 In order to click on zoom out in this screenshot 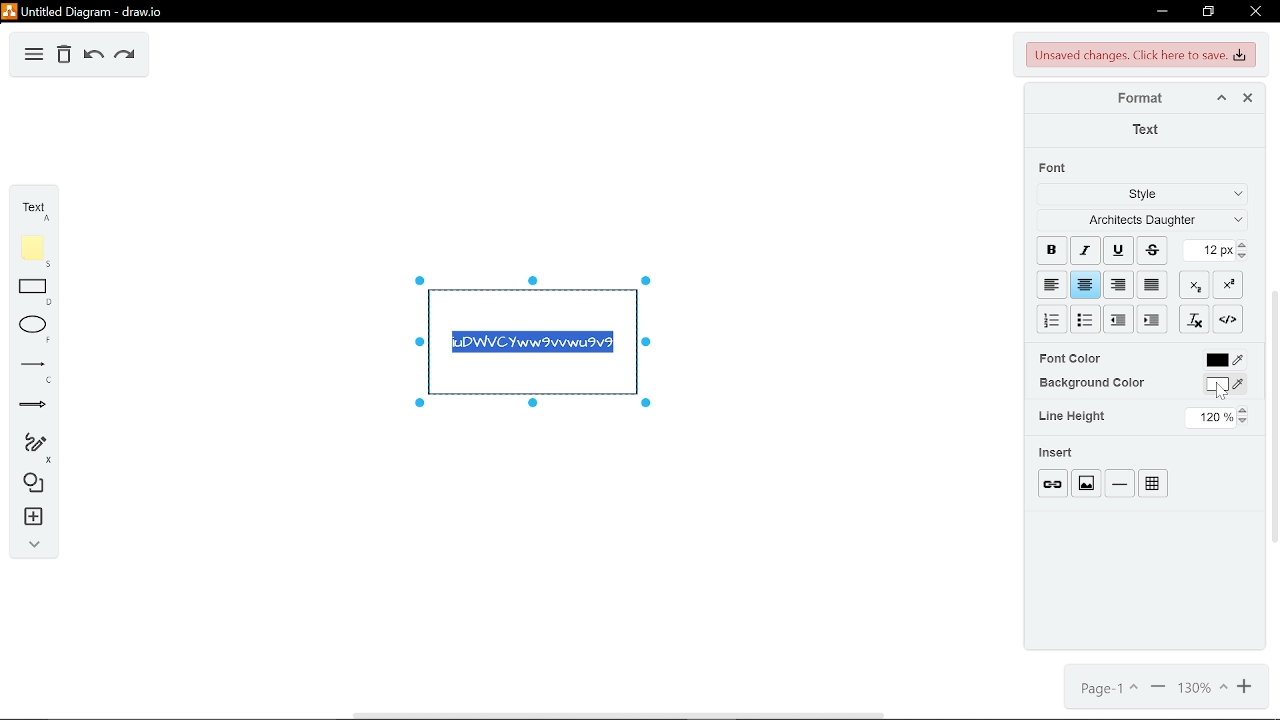, I will do `click(1156, 690)`.